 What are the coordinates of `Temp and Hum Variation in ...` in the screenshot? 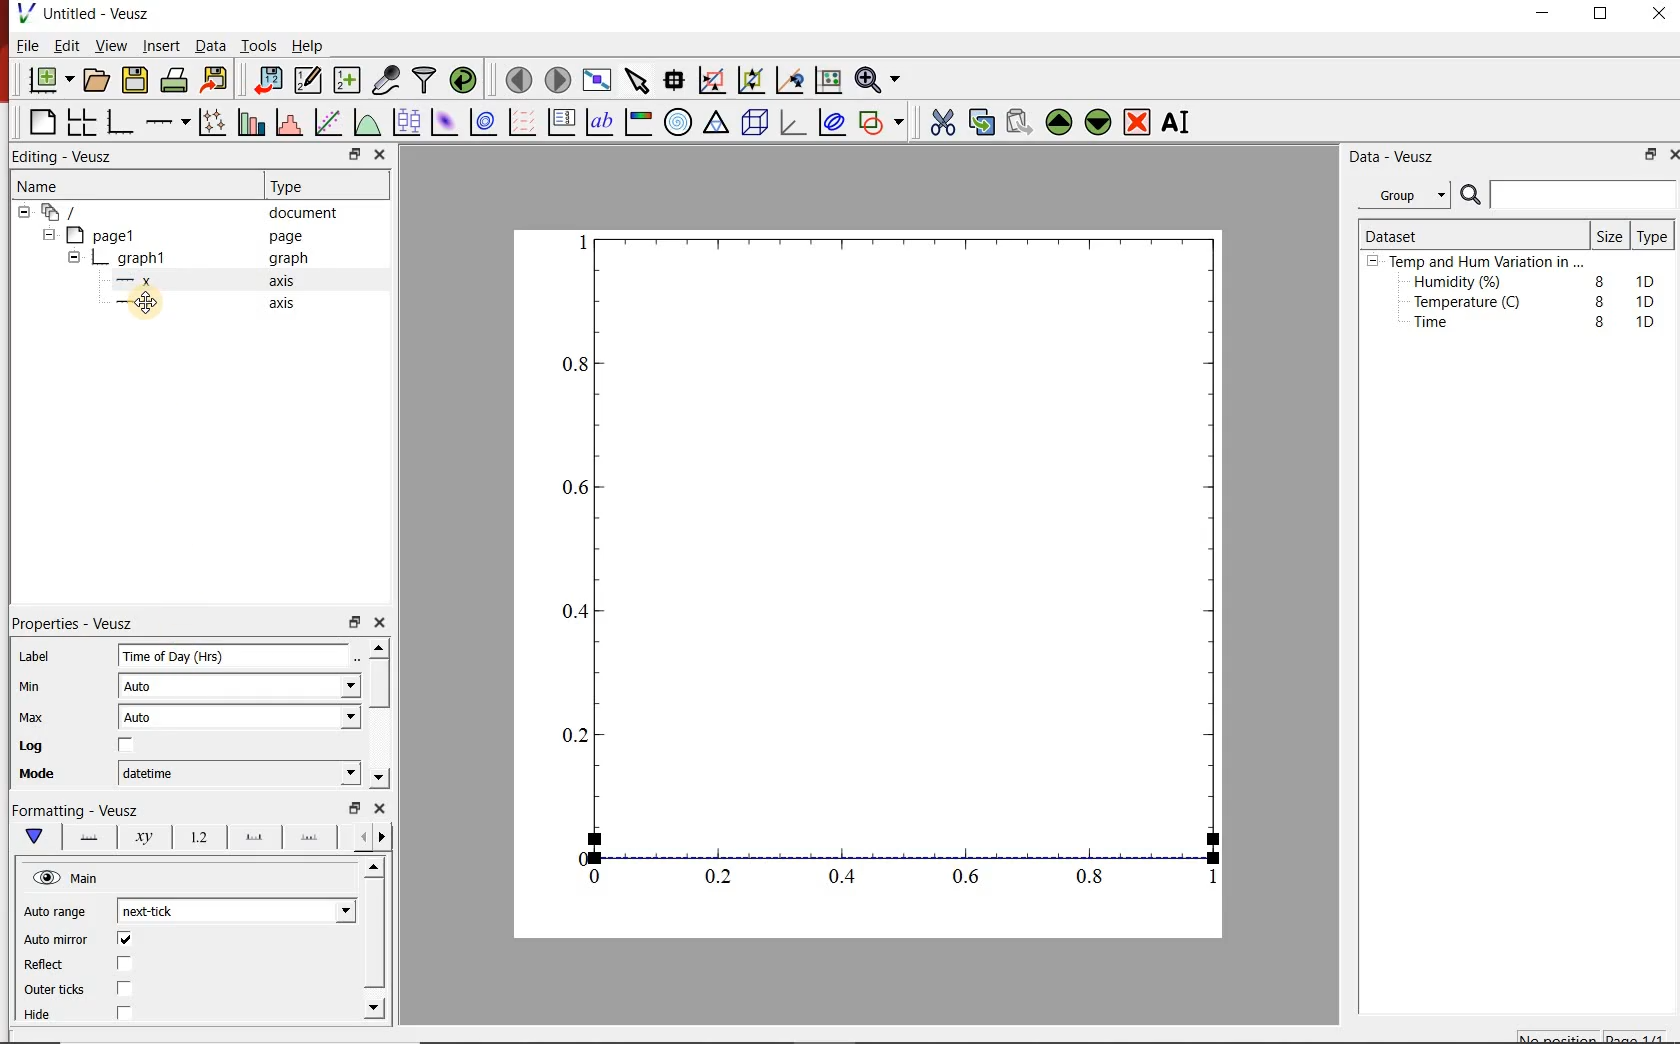 It's located at (1486, 262).